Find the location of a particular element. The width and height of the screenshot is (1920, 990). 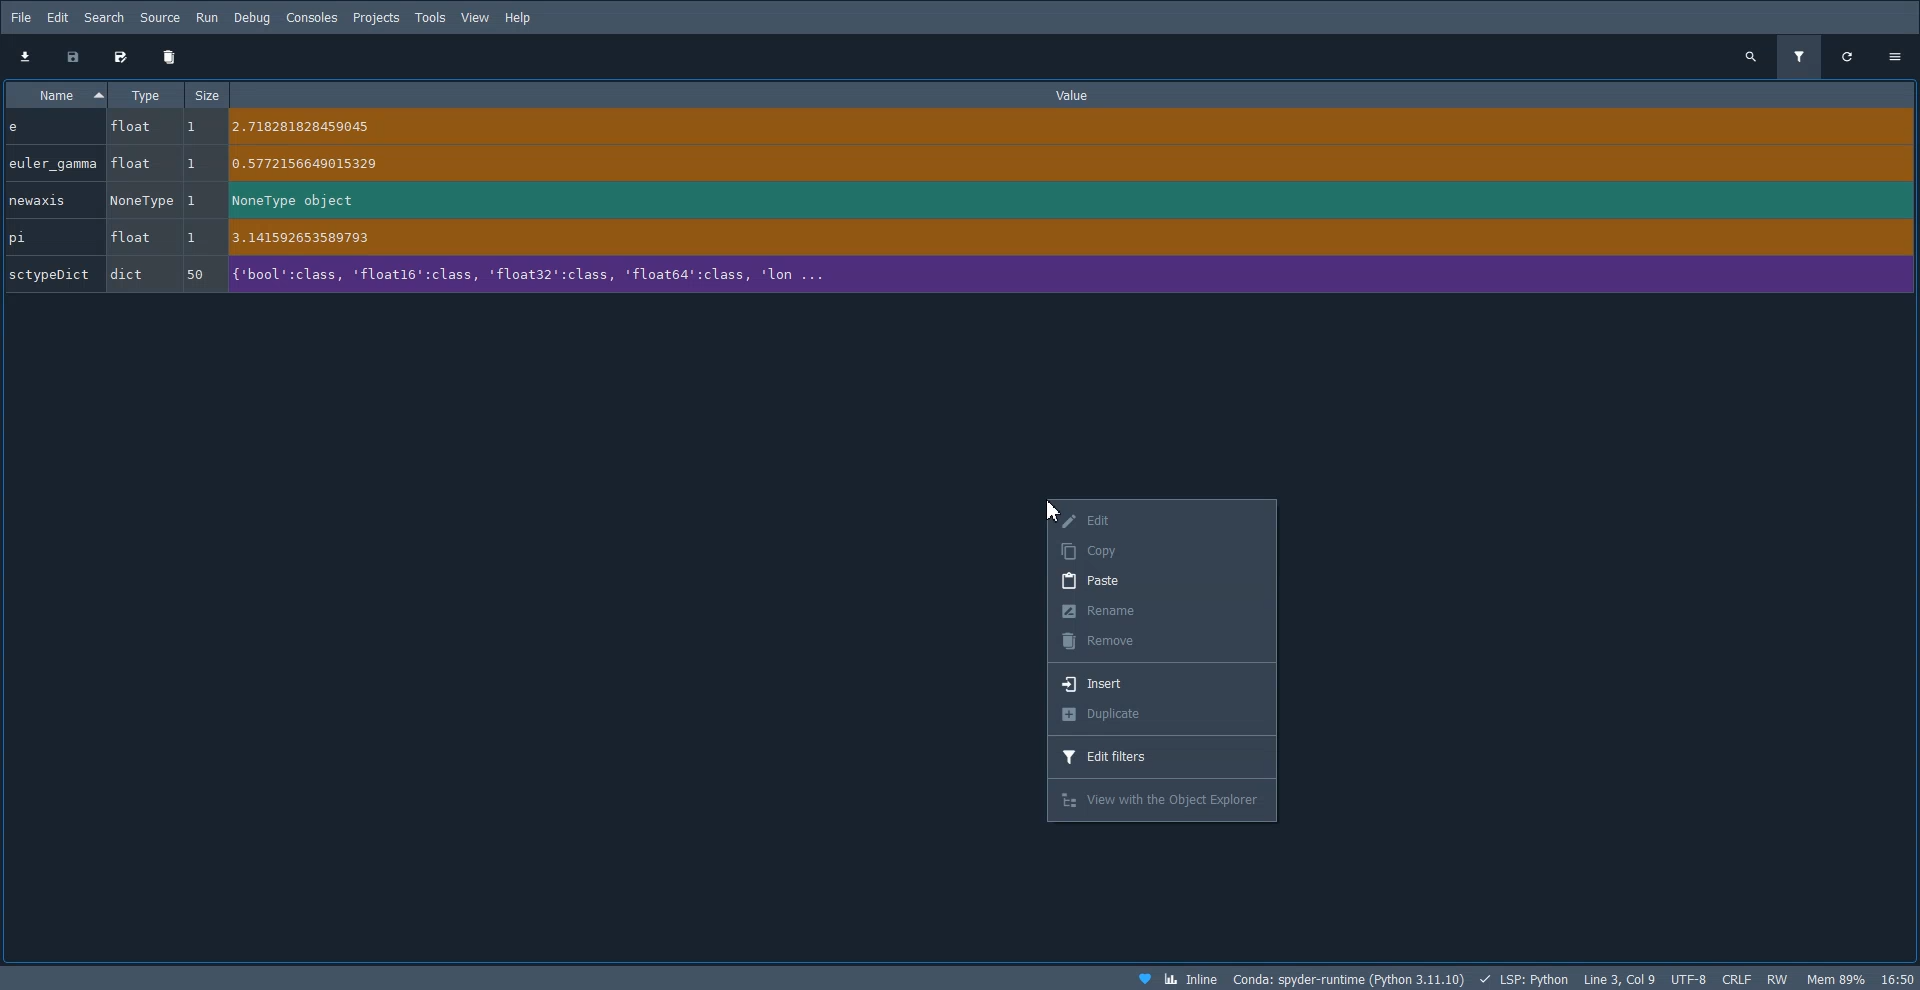

Save data as is located at coordinates (121, 57).